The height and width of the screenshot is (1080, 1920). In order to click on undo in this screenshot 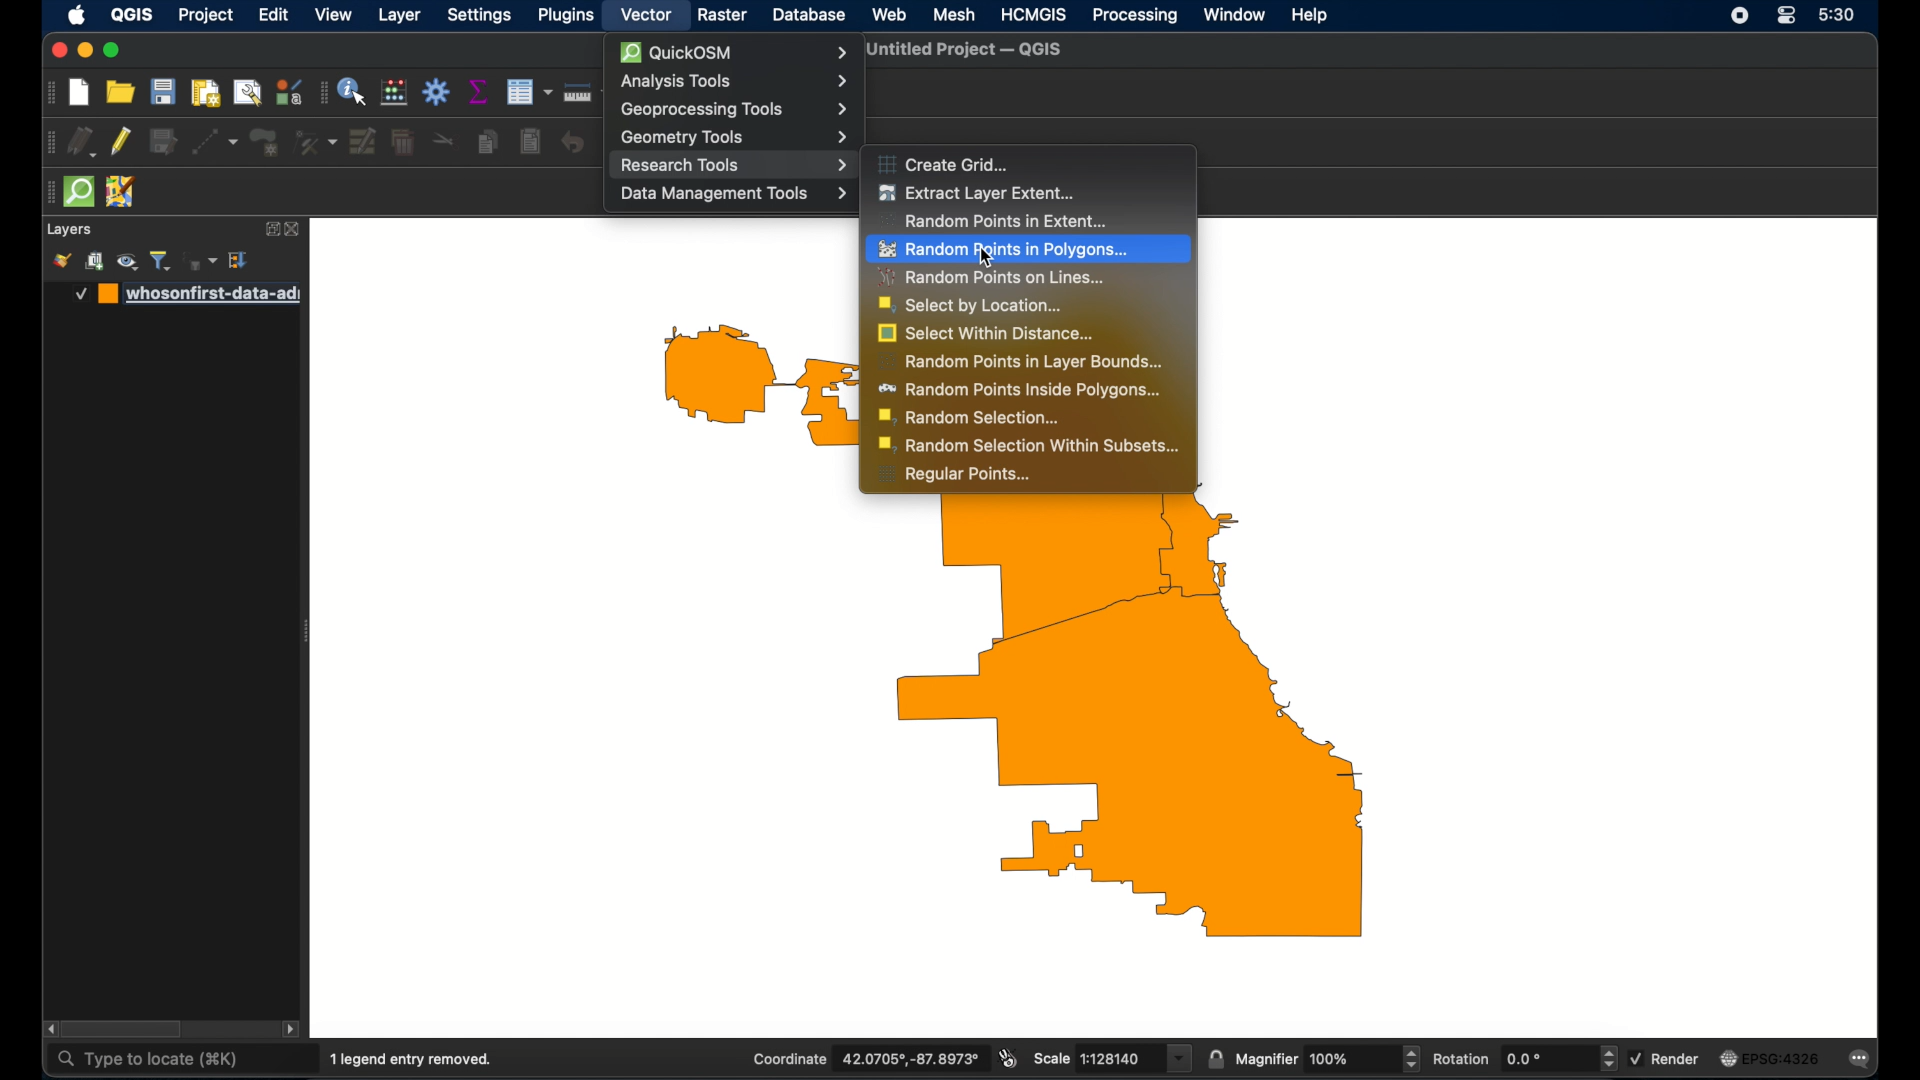, I will do `click(573, 143)`.